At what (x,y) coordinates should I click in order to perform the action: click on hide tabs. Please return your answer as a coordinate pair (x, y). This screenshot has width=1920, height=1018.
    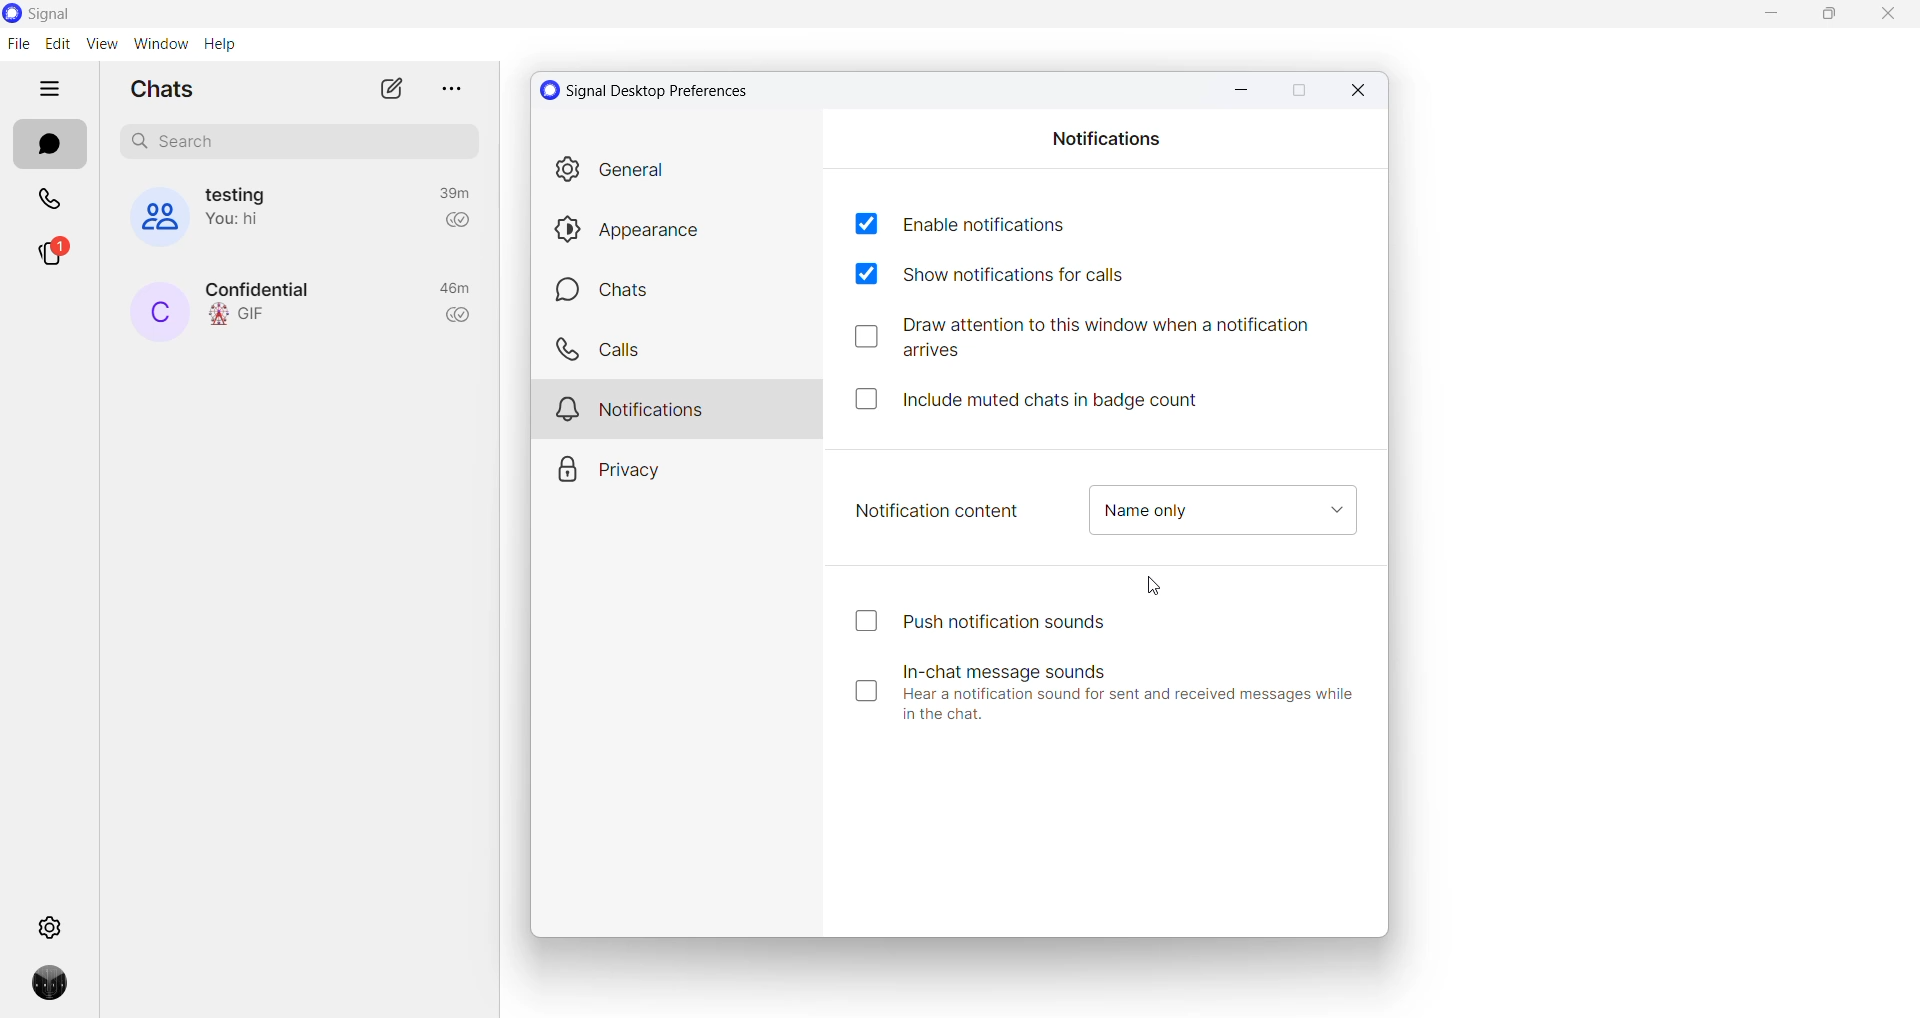
    Looking at the image, I should click on (53, 89).